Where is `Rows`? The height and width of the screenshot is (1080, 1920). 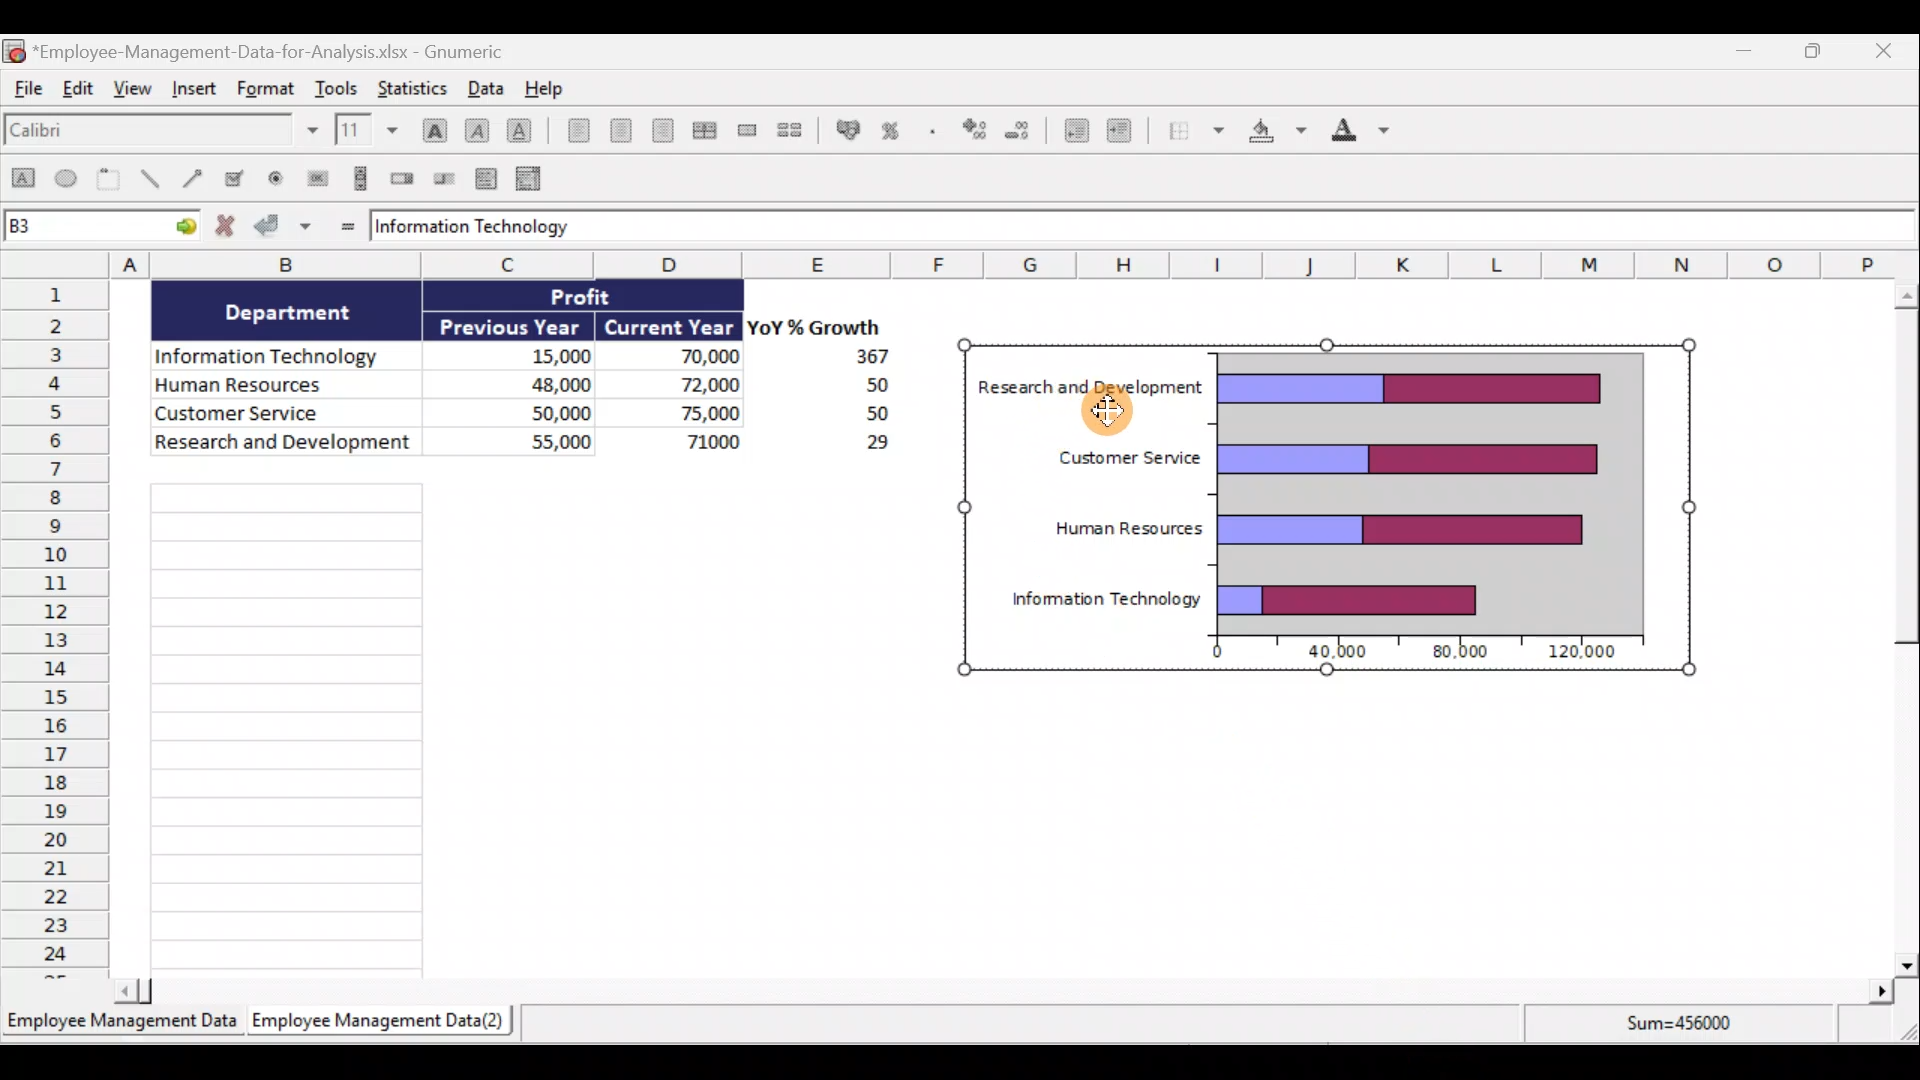
Rows is located at coordinates (55, 626).